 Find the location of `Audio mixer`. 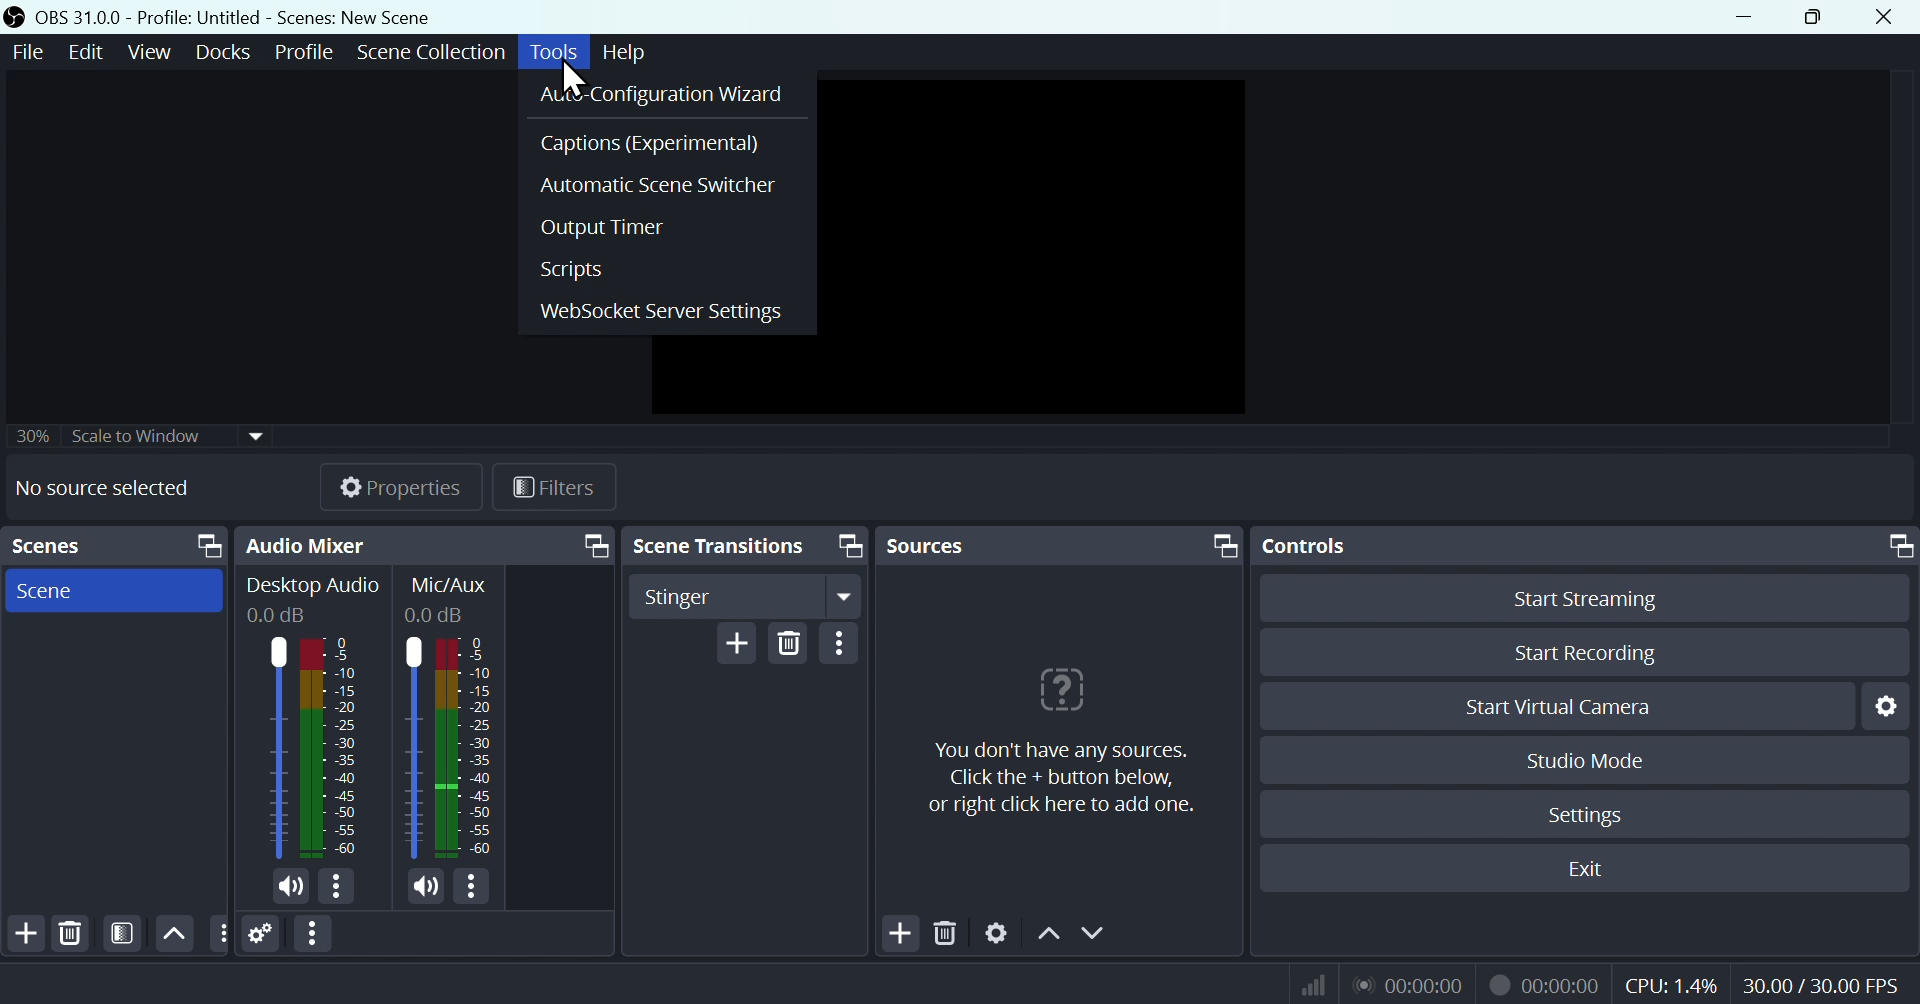

Audio mixer is located at coordinates (306, 545).